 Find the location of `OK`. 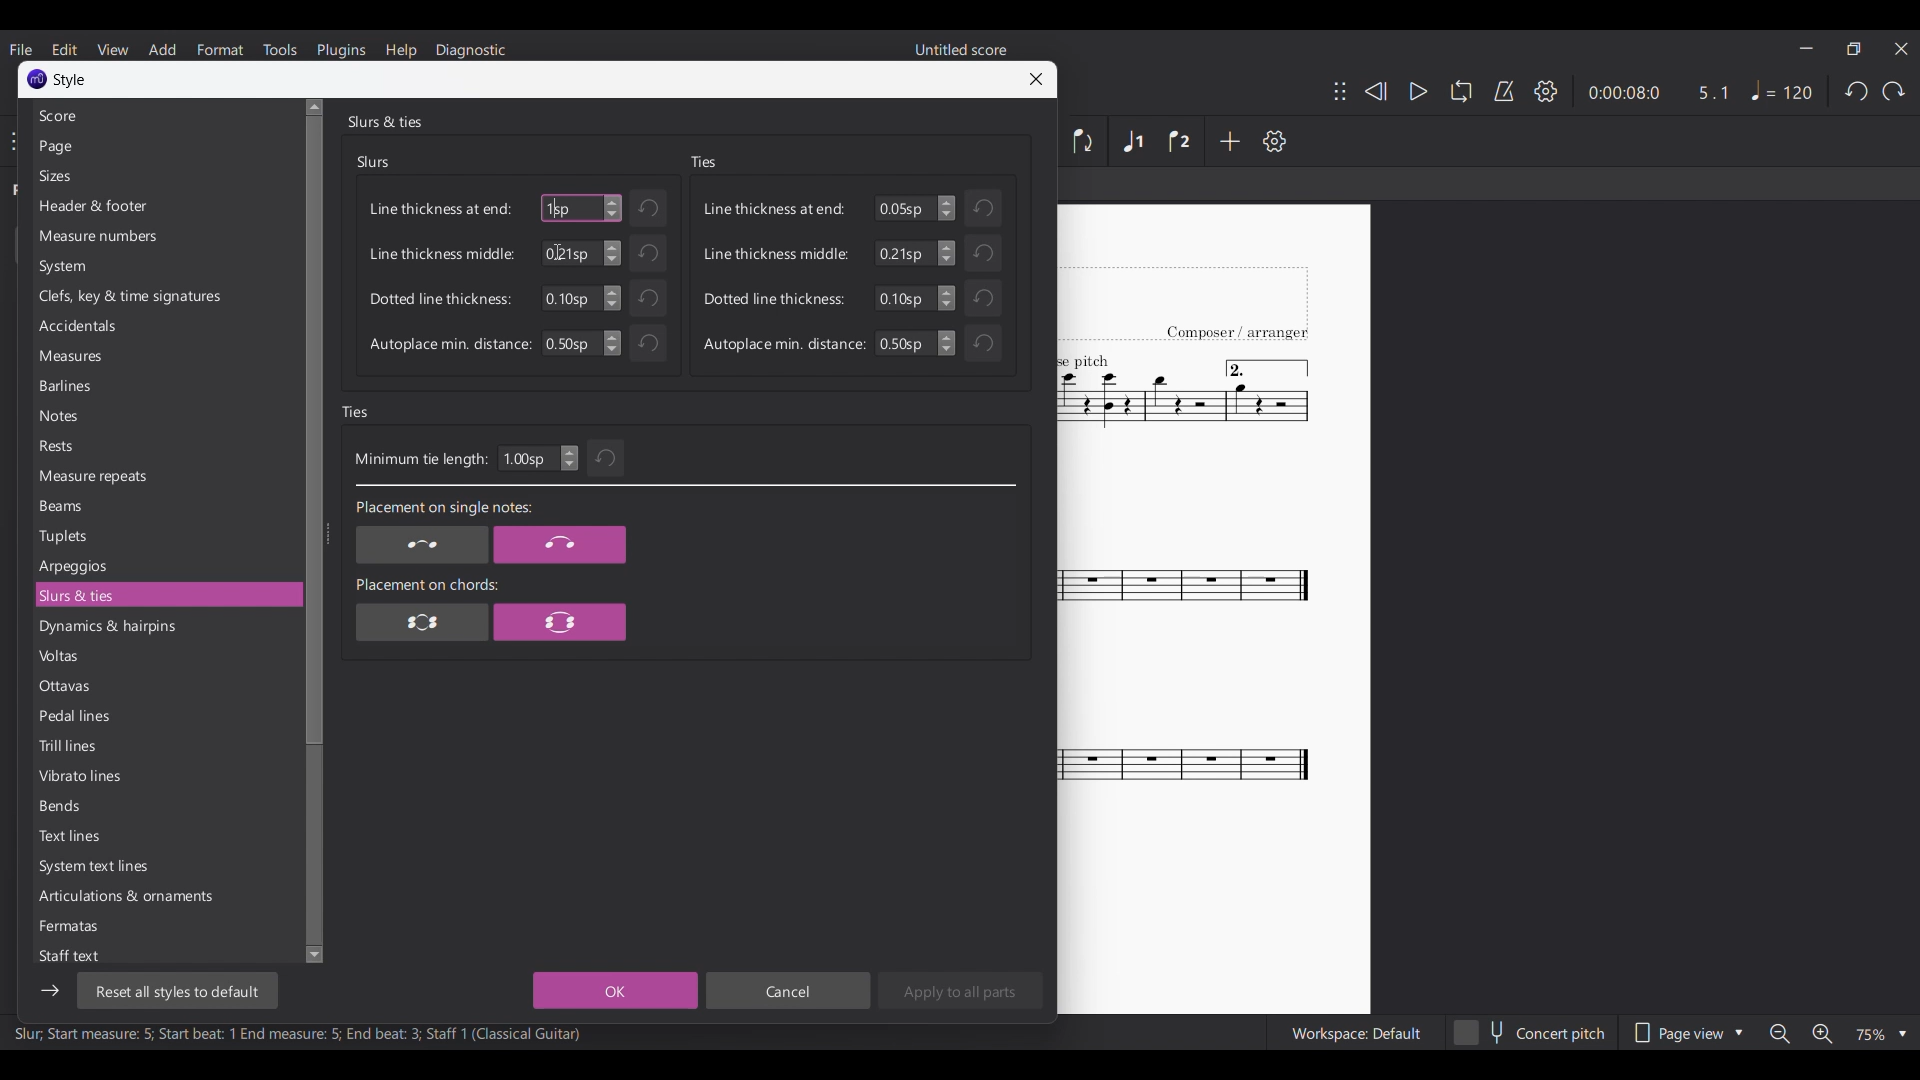

OK is located at coordinates (615, 990).